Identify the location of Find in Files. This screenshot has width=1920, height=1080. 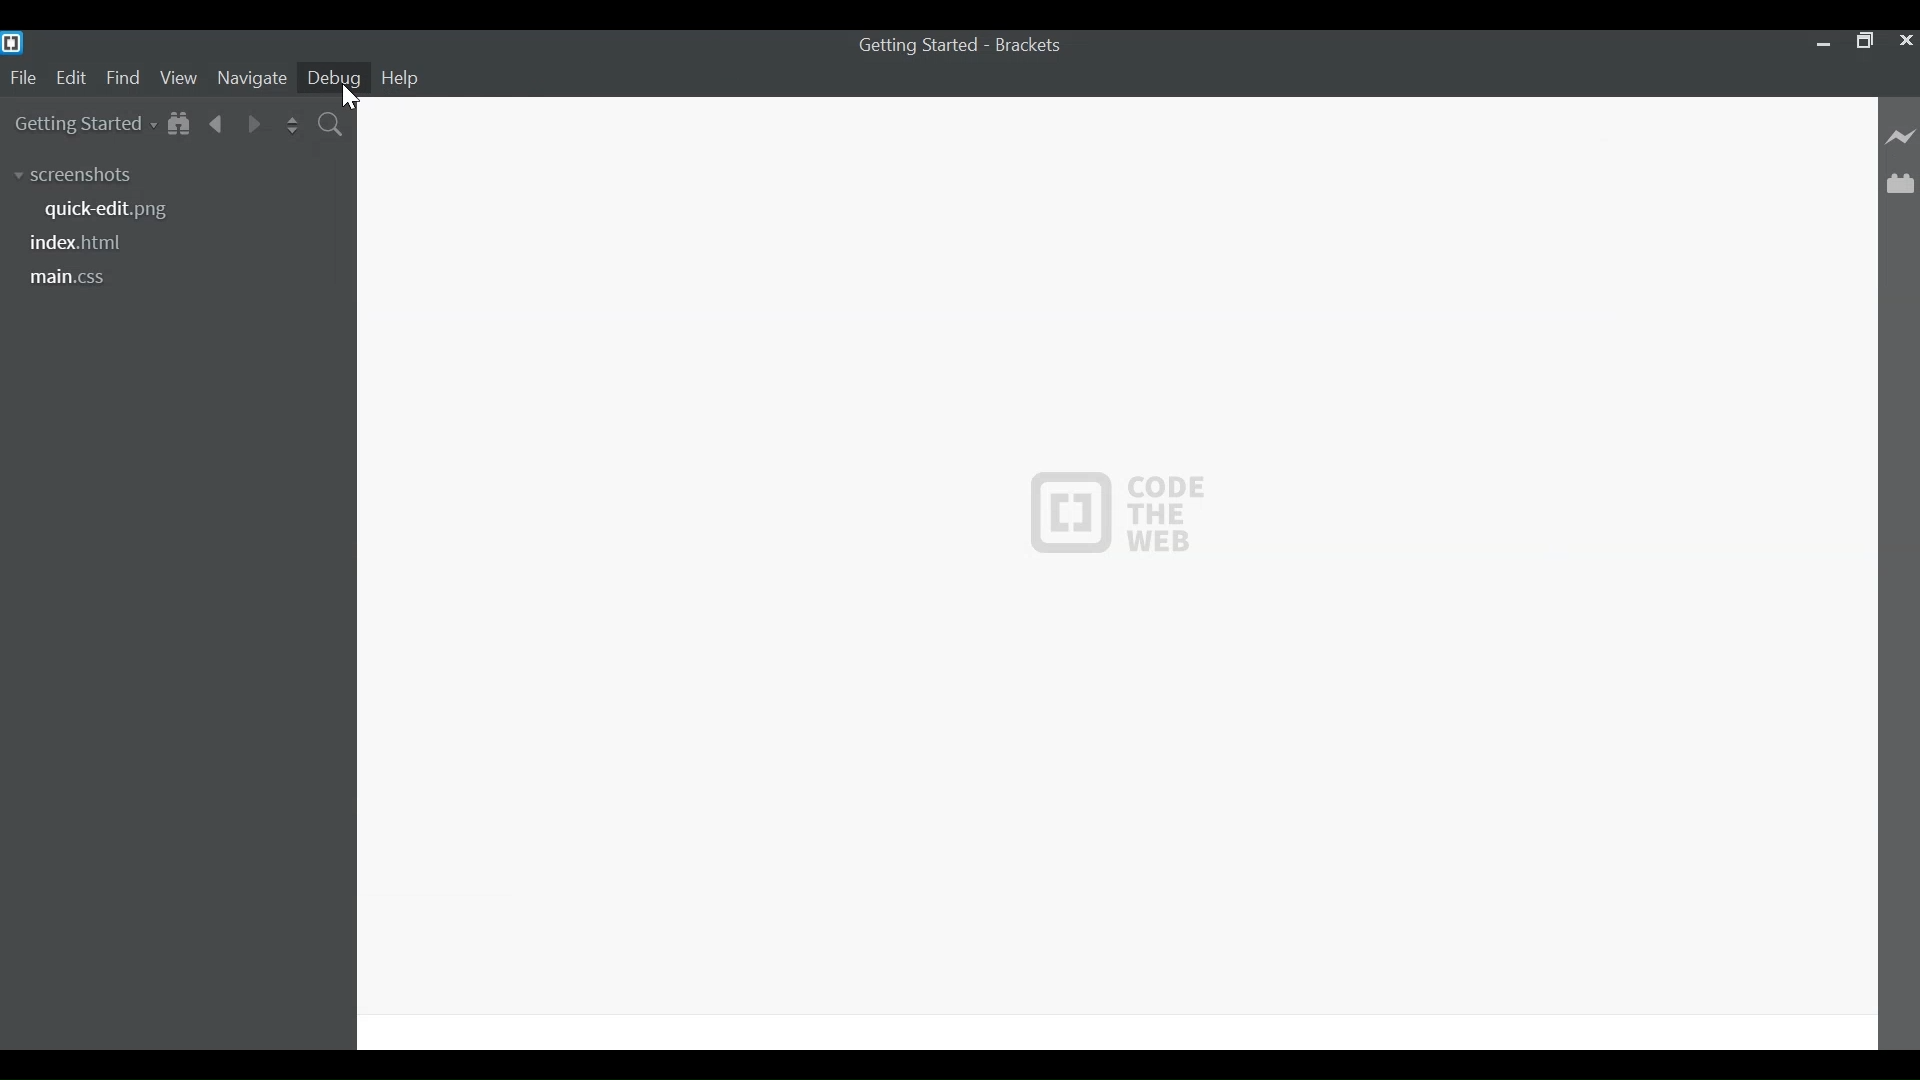
(333, 123).